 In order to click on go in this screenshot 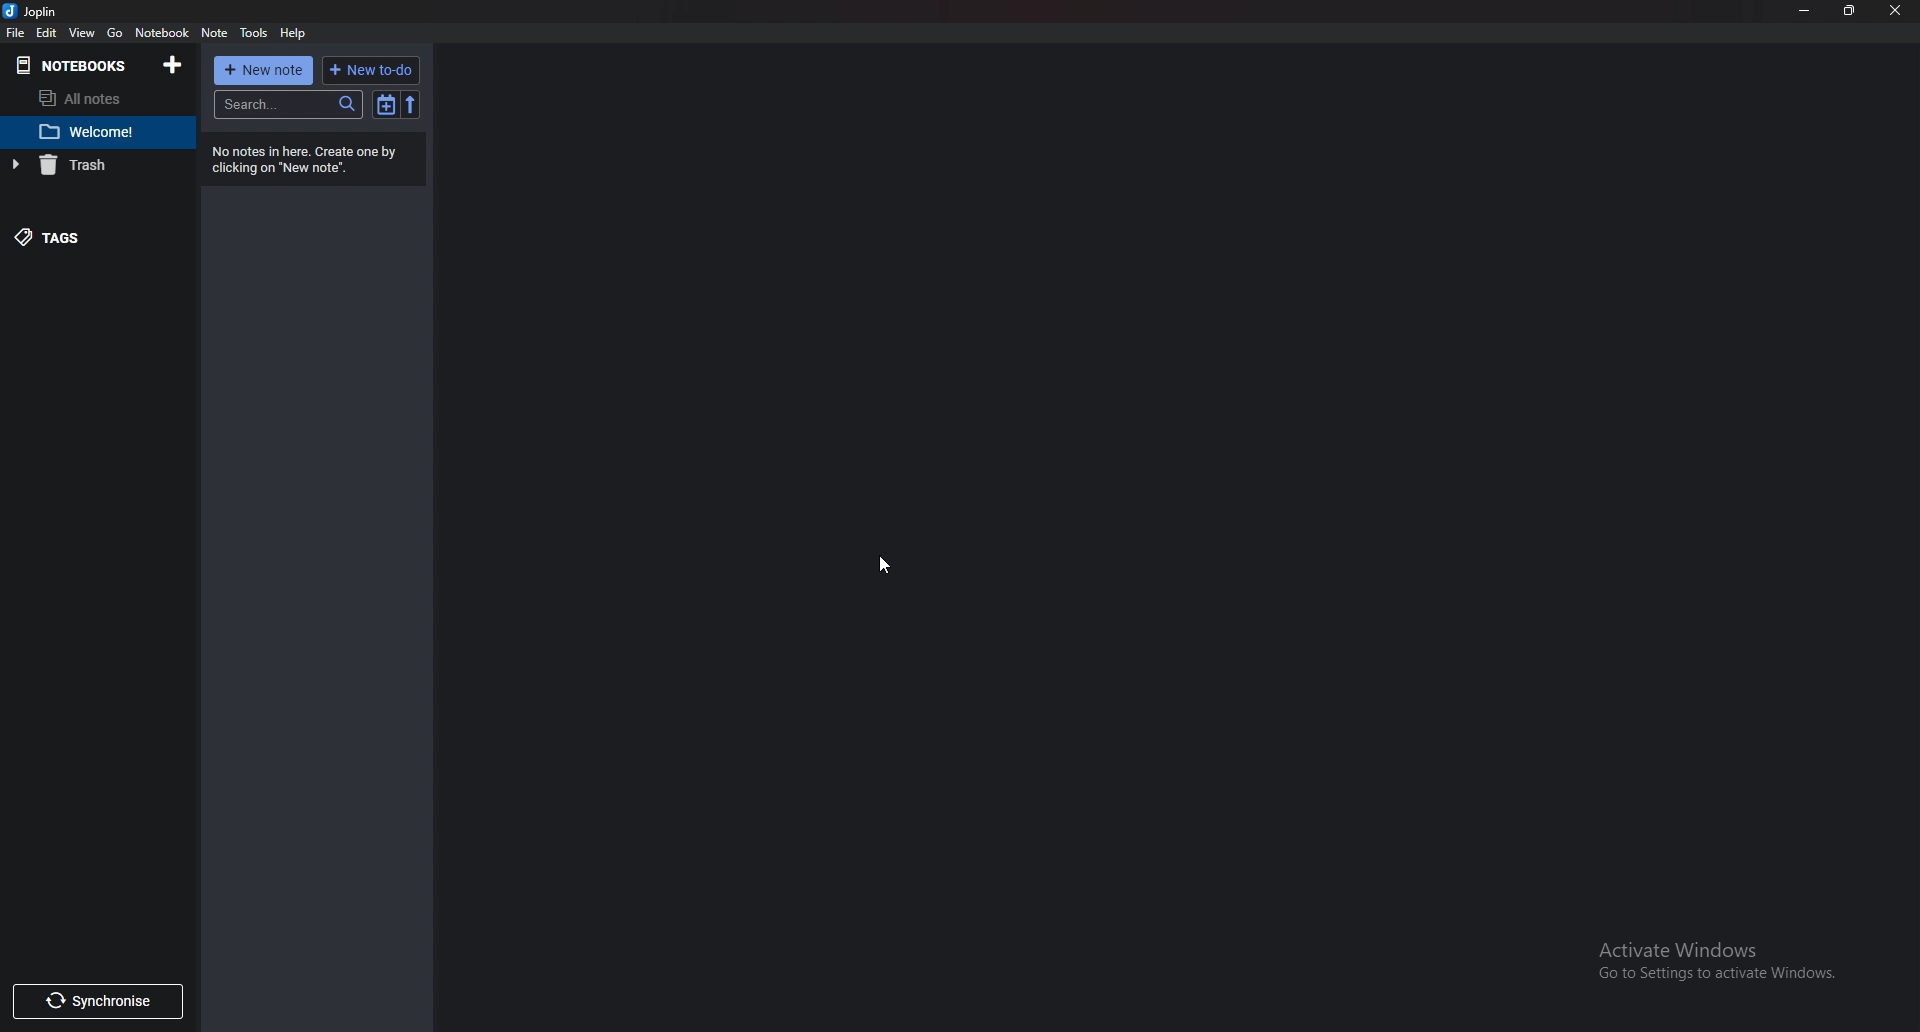, I will do `click(117, 33)`.